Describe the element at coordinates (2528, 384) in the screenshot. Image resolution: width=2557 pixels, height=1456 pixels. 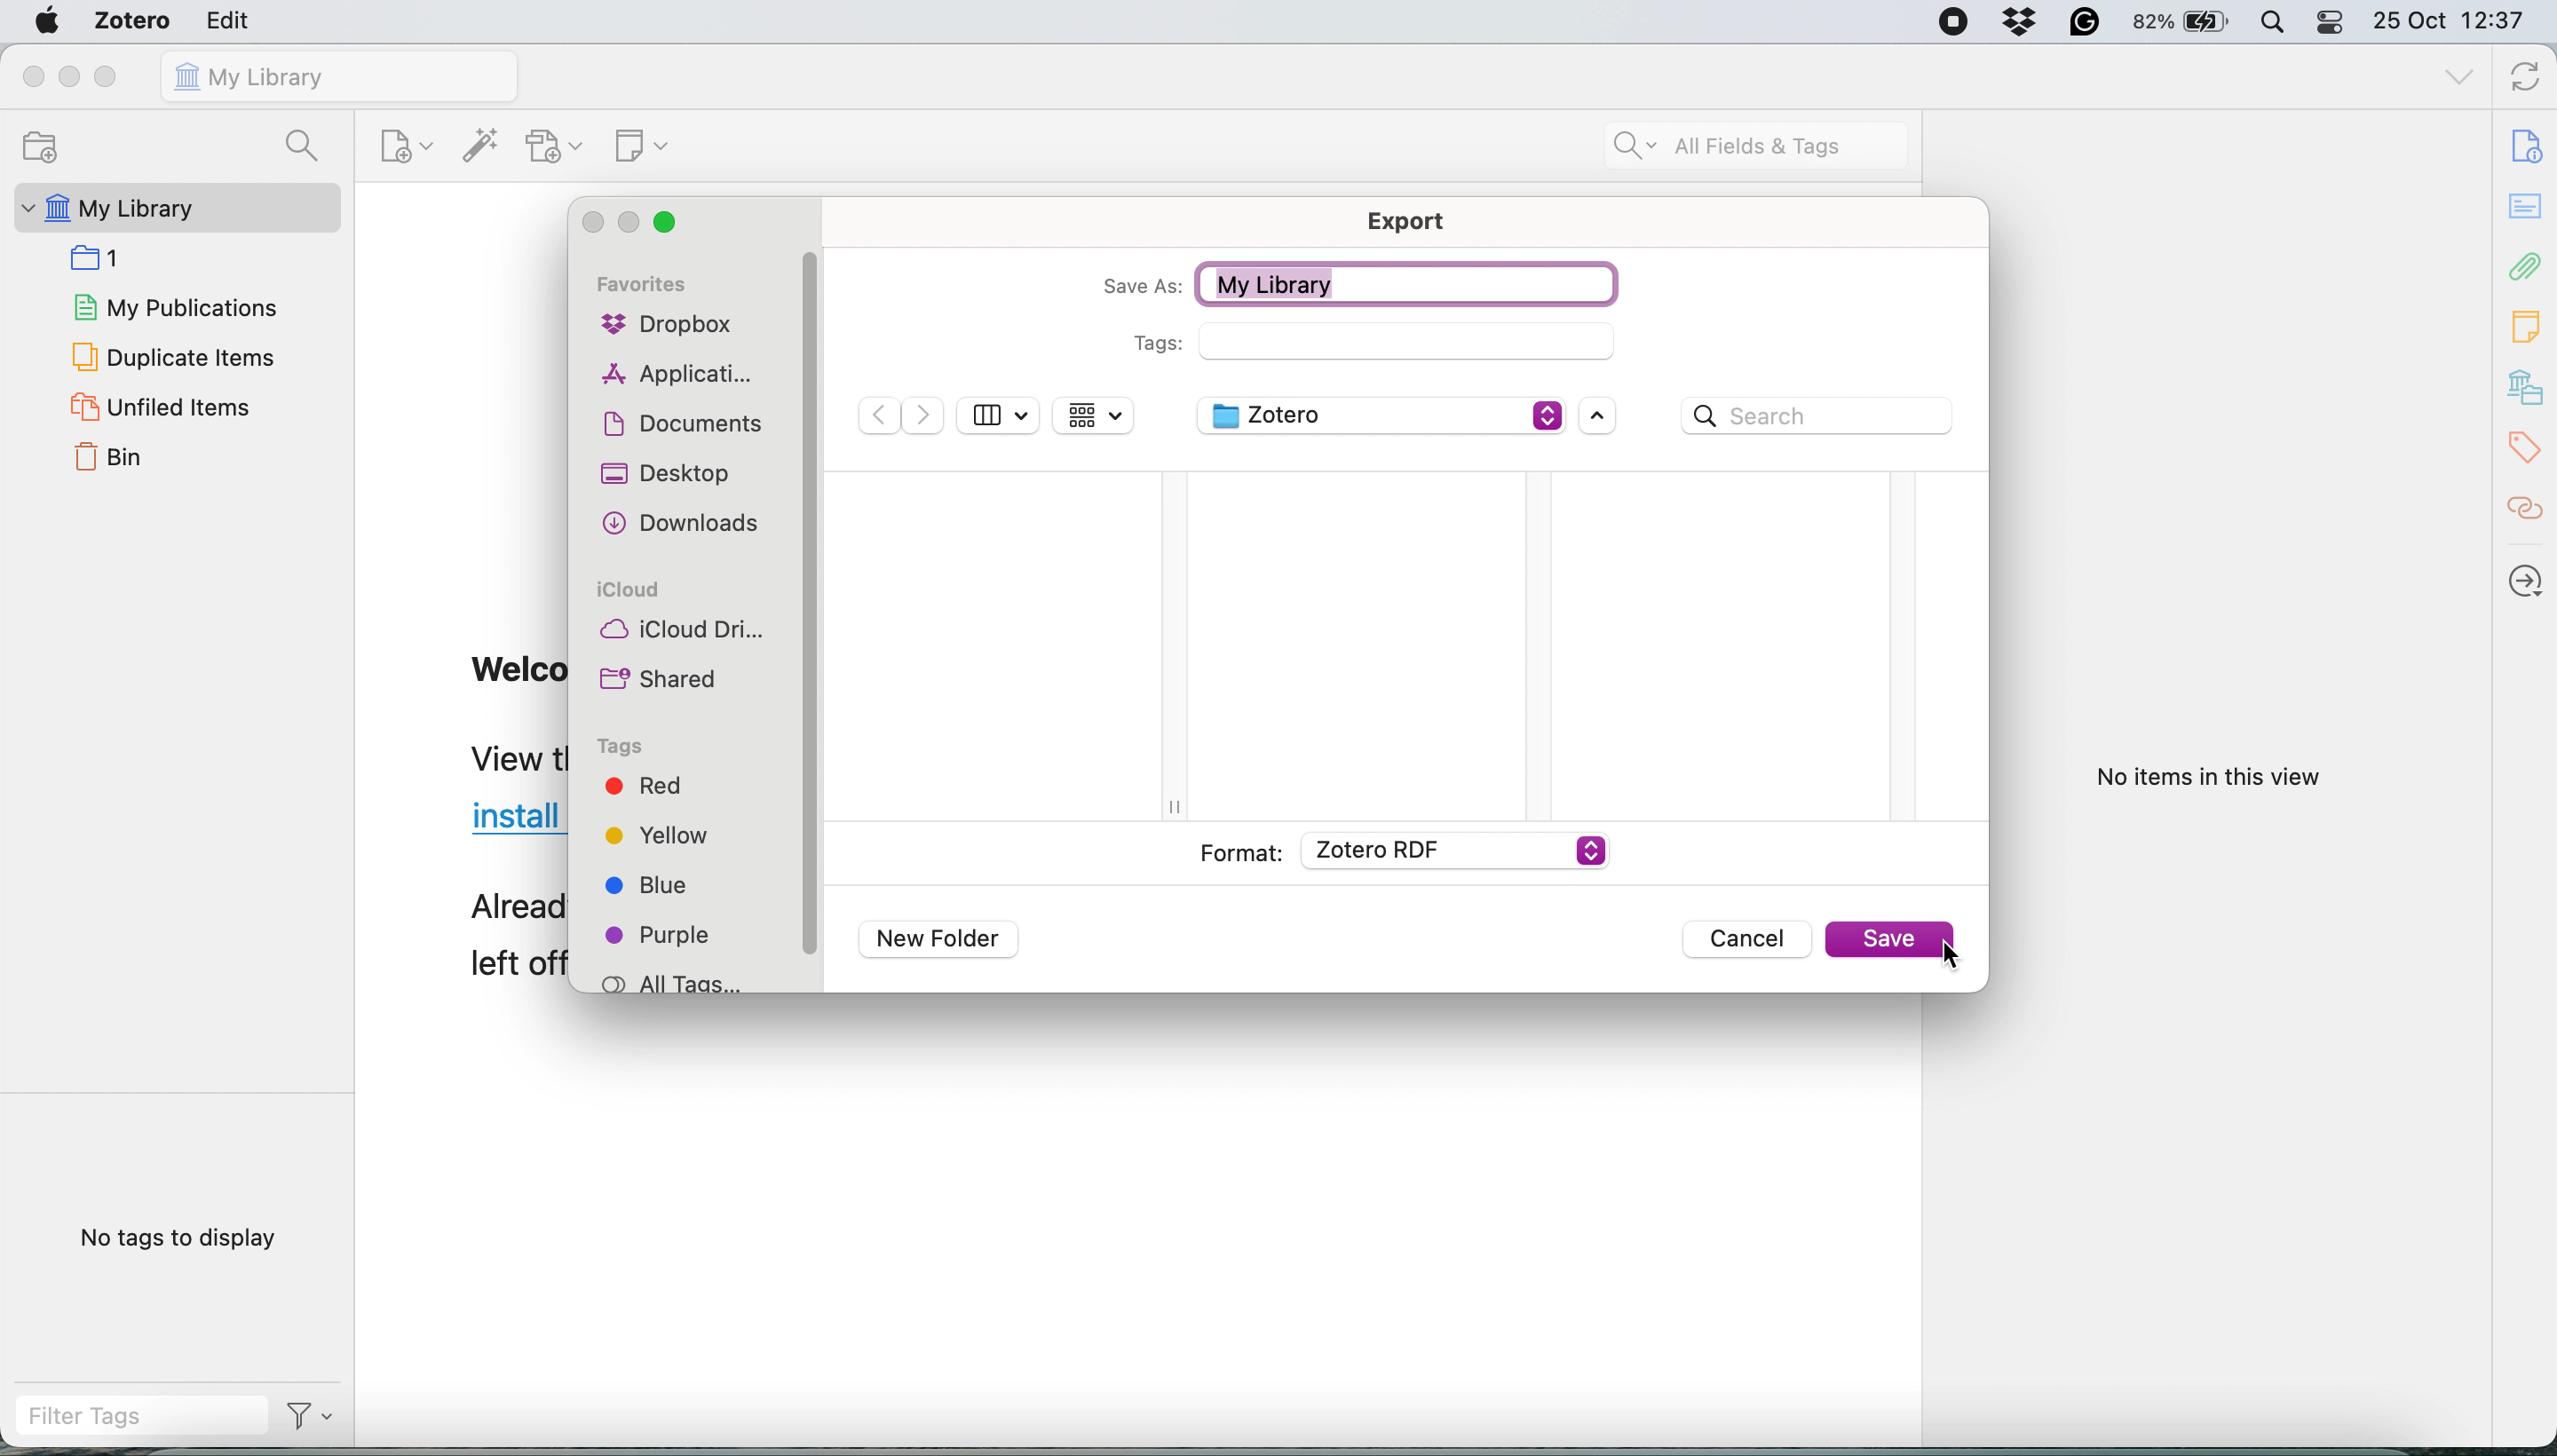
I see `my library` at that location.